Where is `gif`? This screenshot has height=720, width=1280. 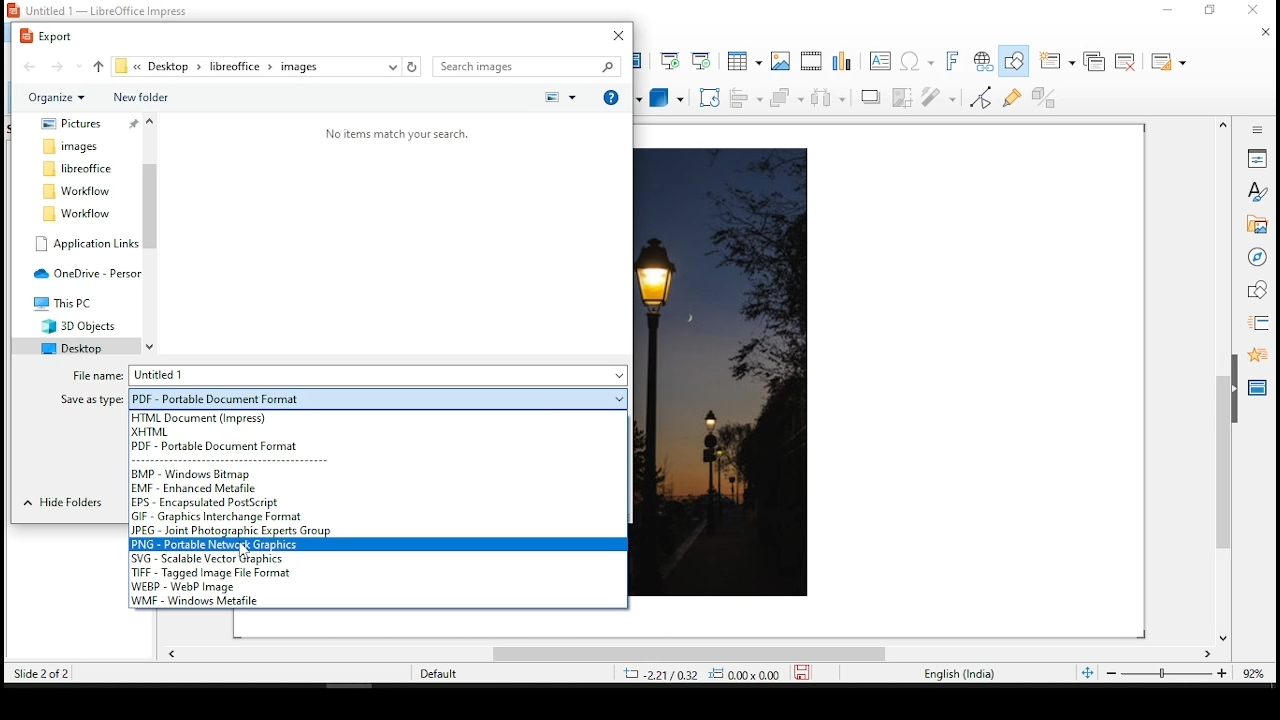
gif is located at coordinates (229, 517).